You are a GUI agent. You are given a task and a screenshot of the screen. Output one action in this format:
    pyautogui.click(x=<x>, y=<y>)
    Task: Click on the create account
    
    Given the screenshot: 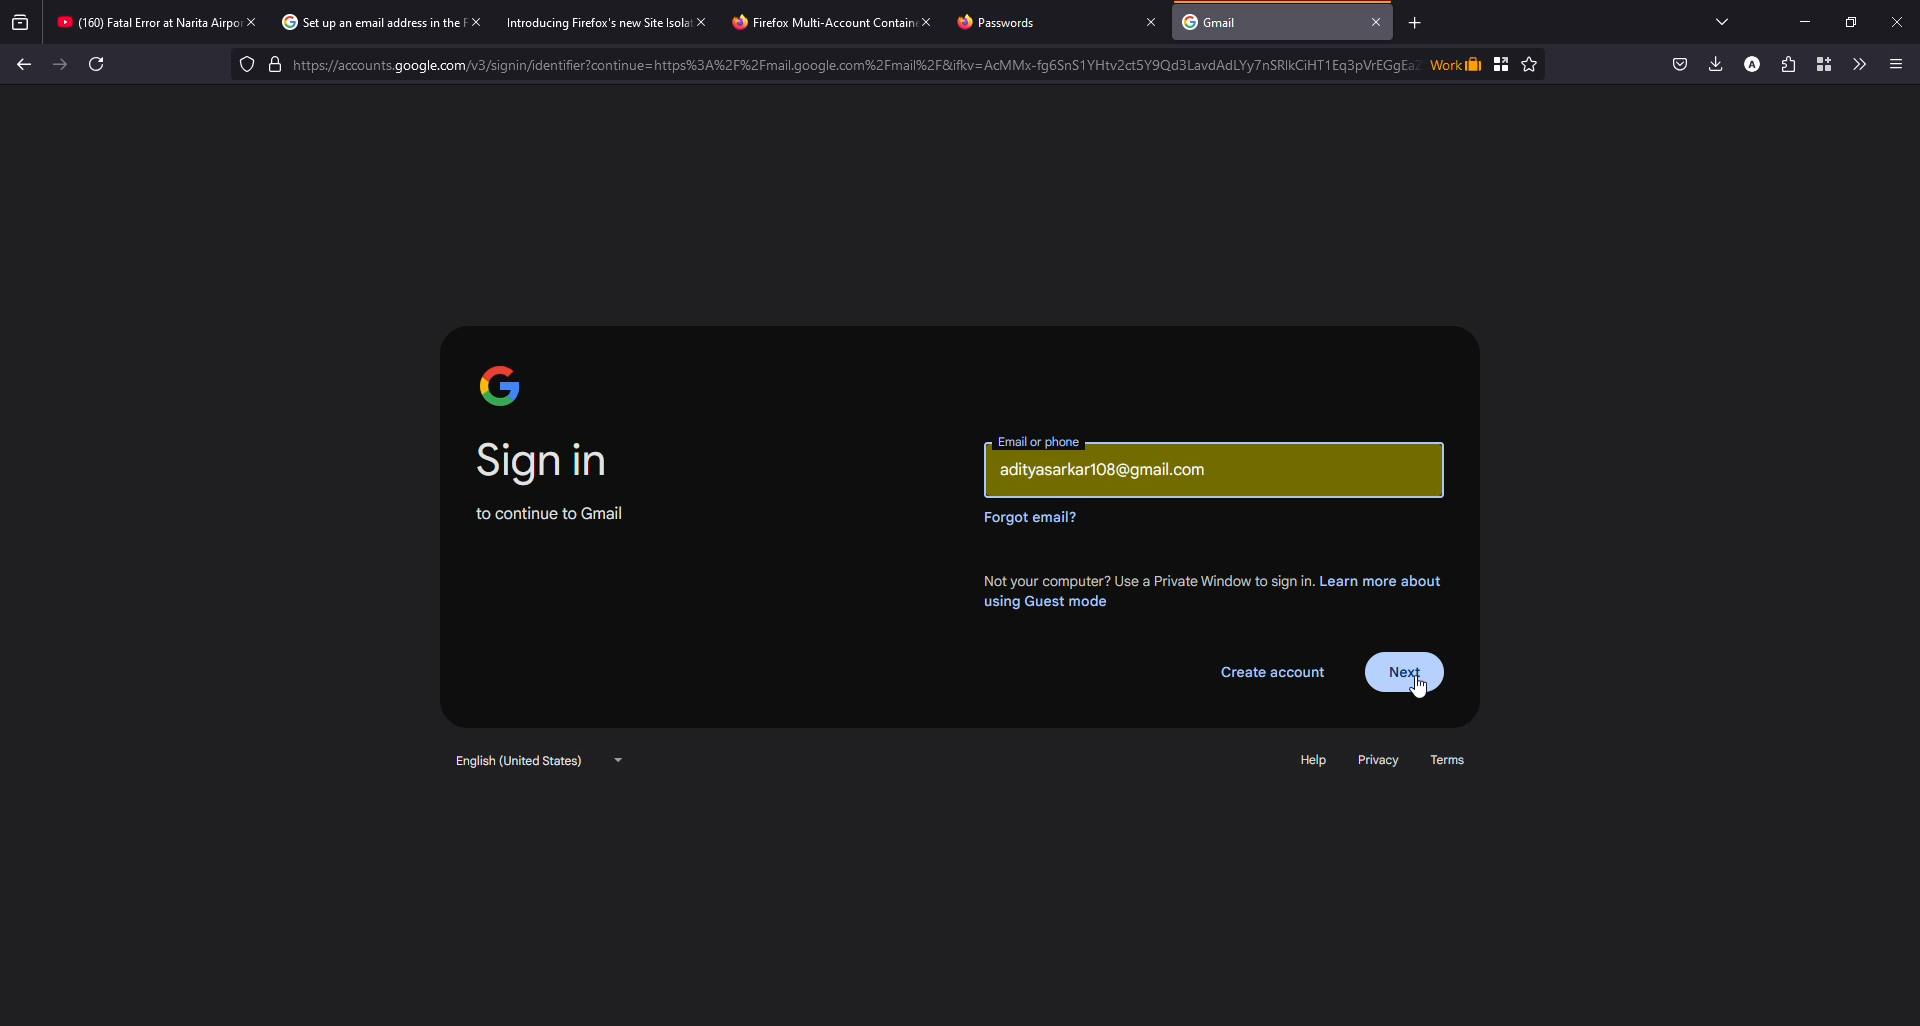 What is the action you would take?
    pyautogui.click(x=1272, y=674)
    